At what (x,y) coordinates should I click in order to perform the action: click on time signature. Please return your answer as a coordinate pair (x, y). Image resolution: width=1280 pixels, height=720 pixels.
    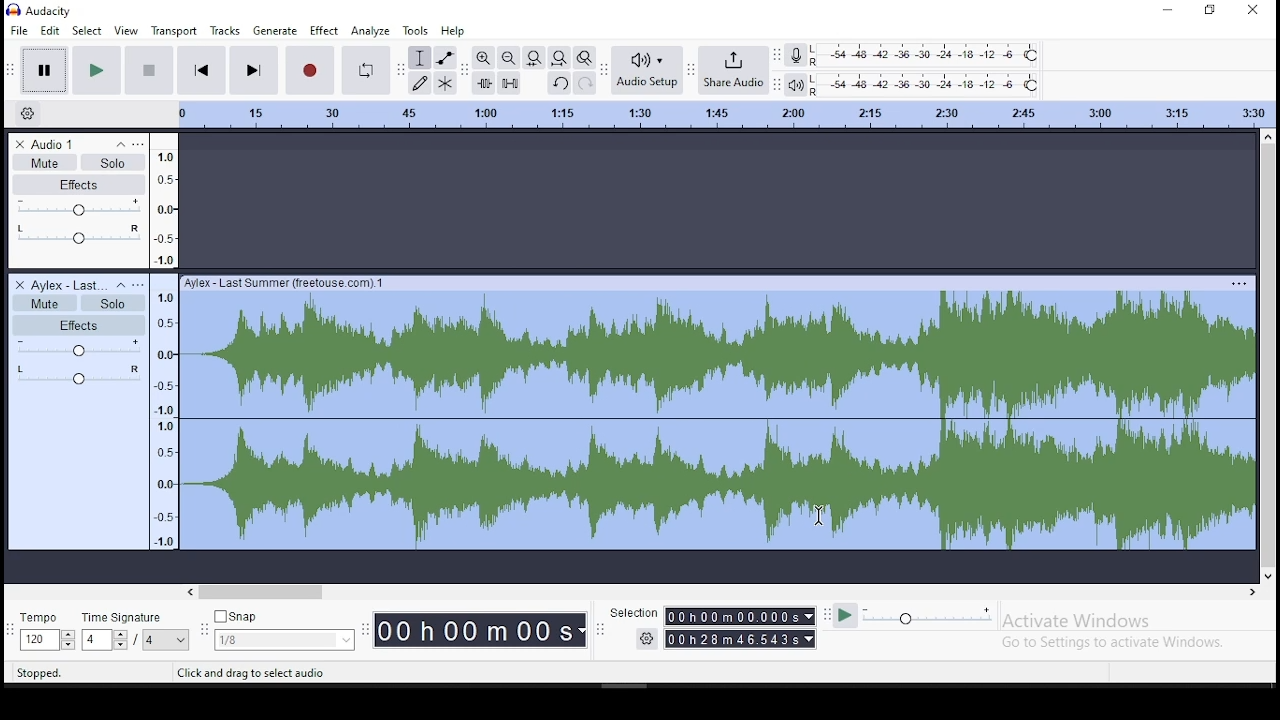
    Looking at the image, I should click on (137, 632).